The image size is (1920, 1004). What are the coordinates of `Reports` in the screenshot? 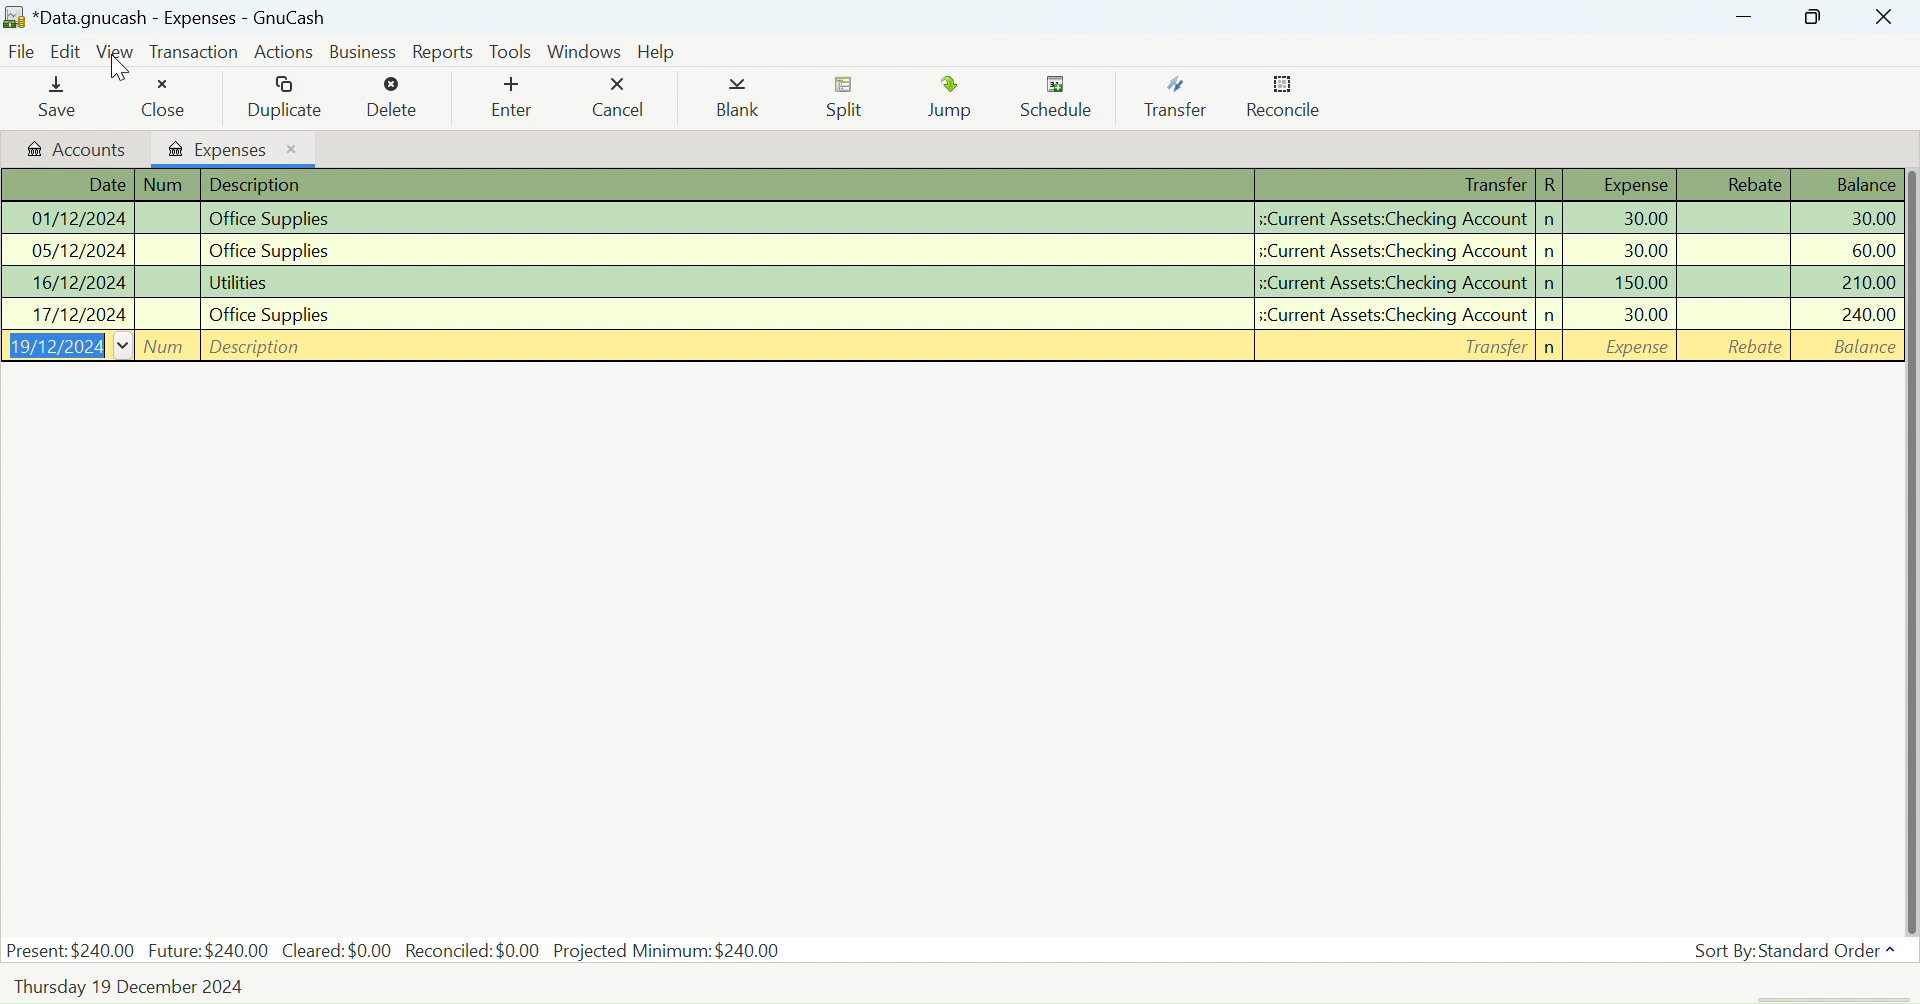 It's located at (444, 52).